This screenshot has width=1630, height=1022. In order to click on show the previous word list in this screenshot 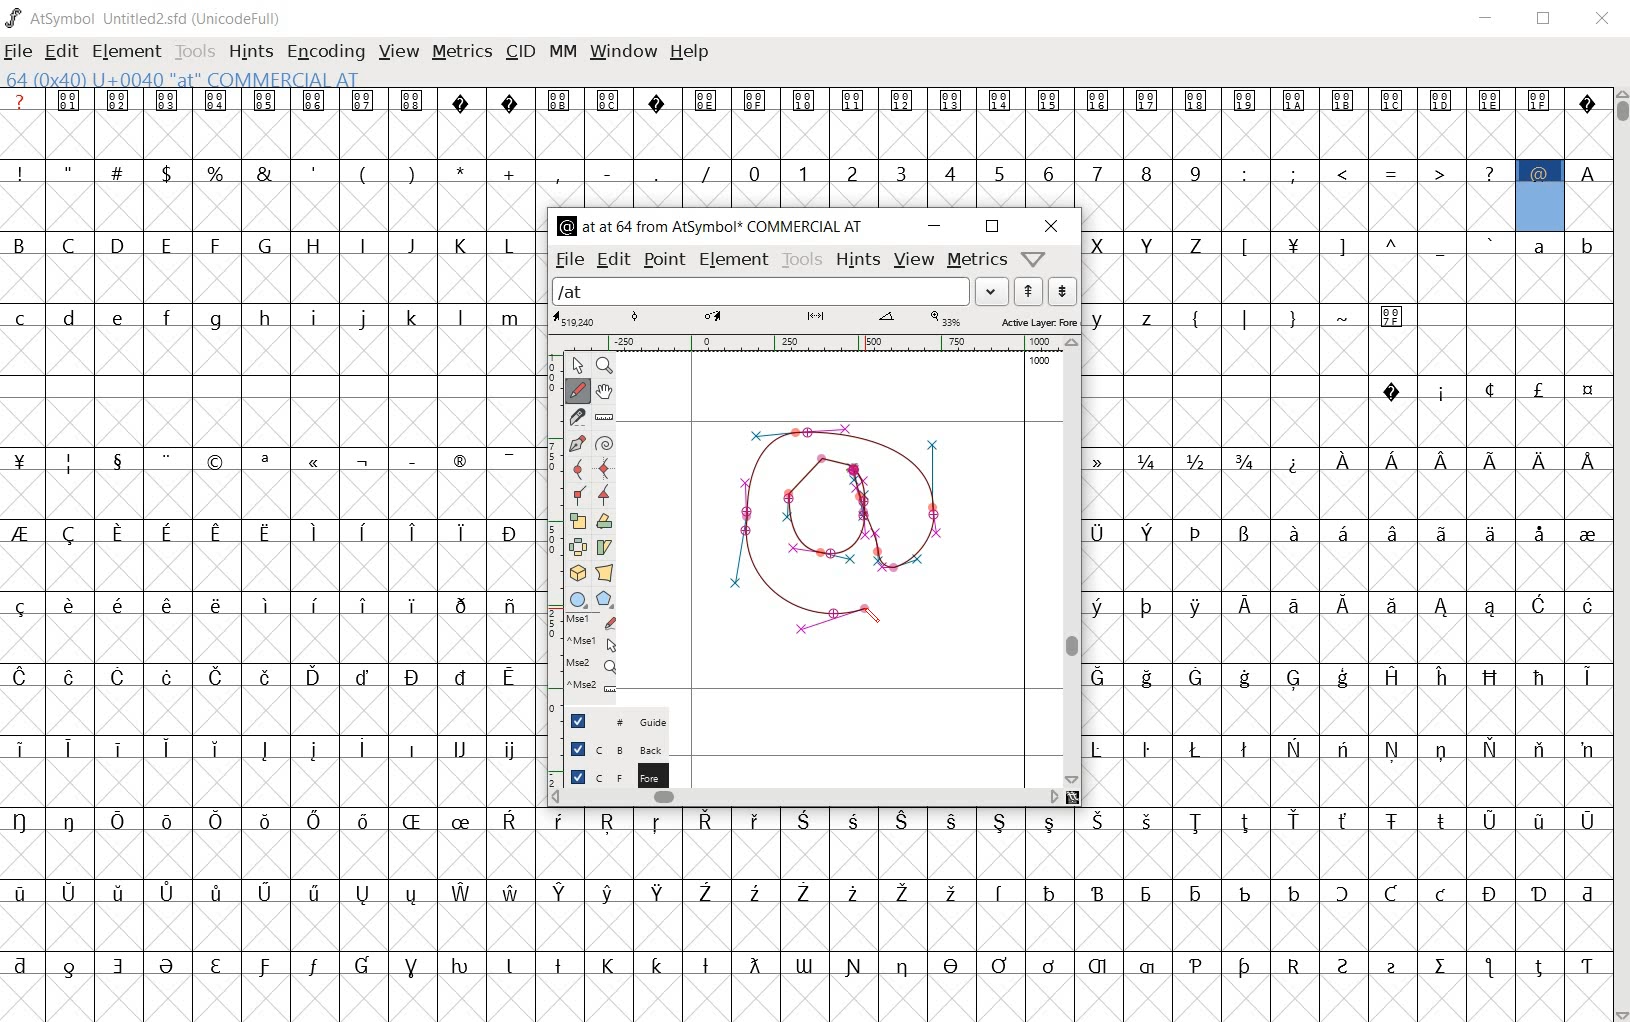, I will do `click(1031, 289)`.